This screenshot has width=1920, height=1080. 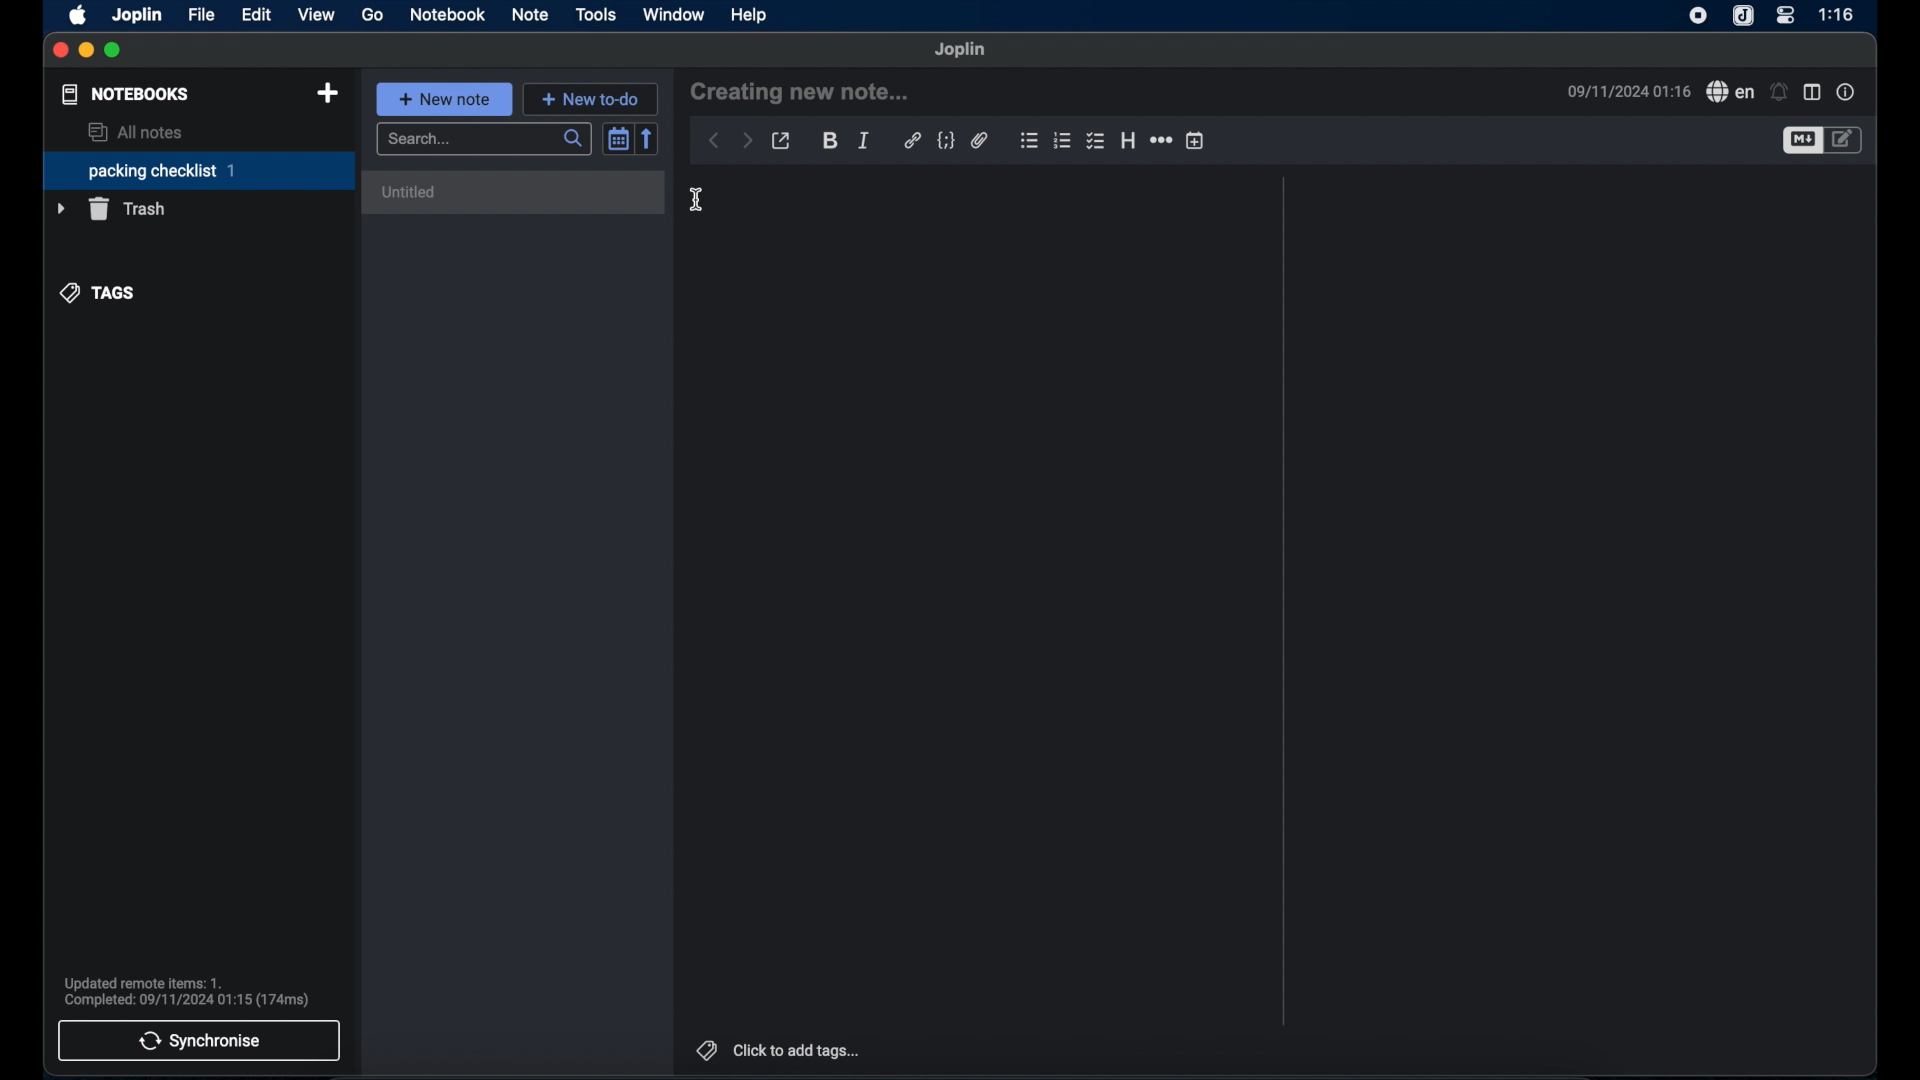 I want to click on forward, so click(x=747, y=140).